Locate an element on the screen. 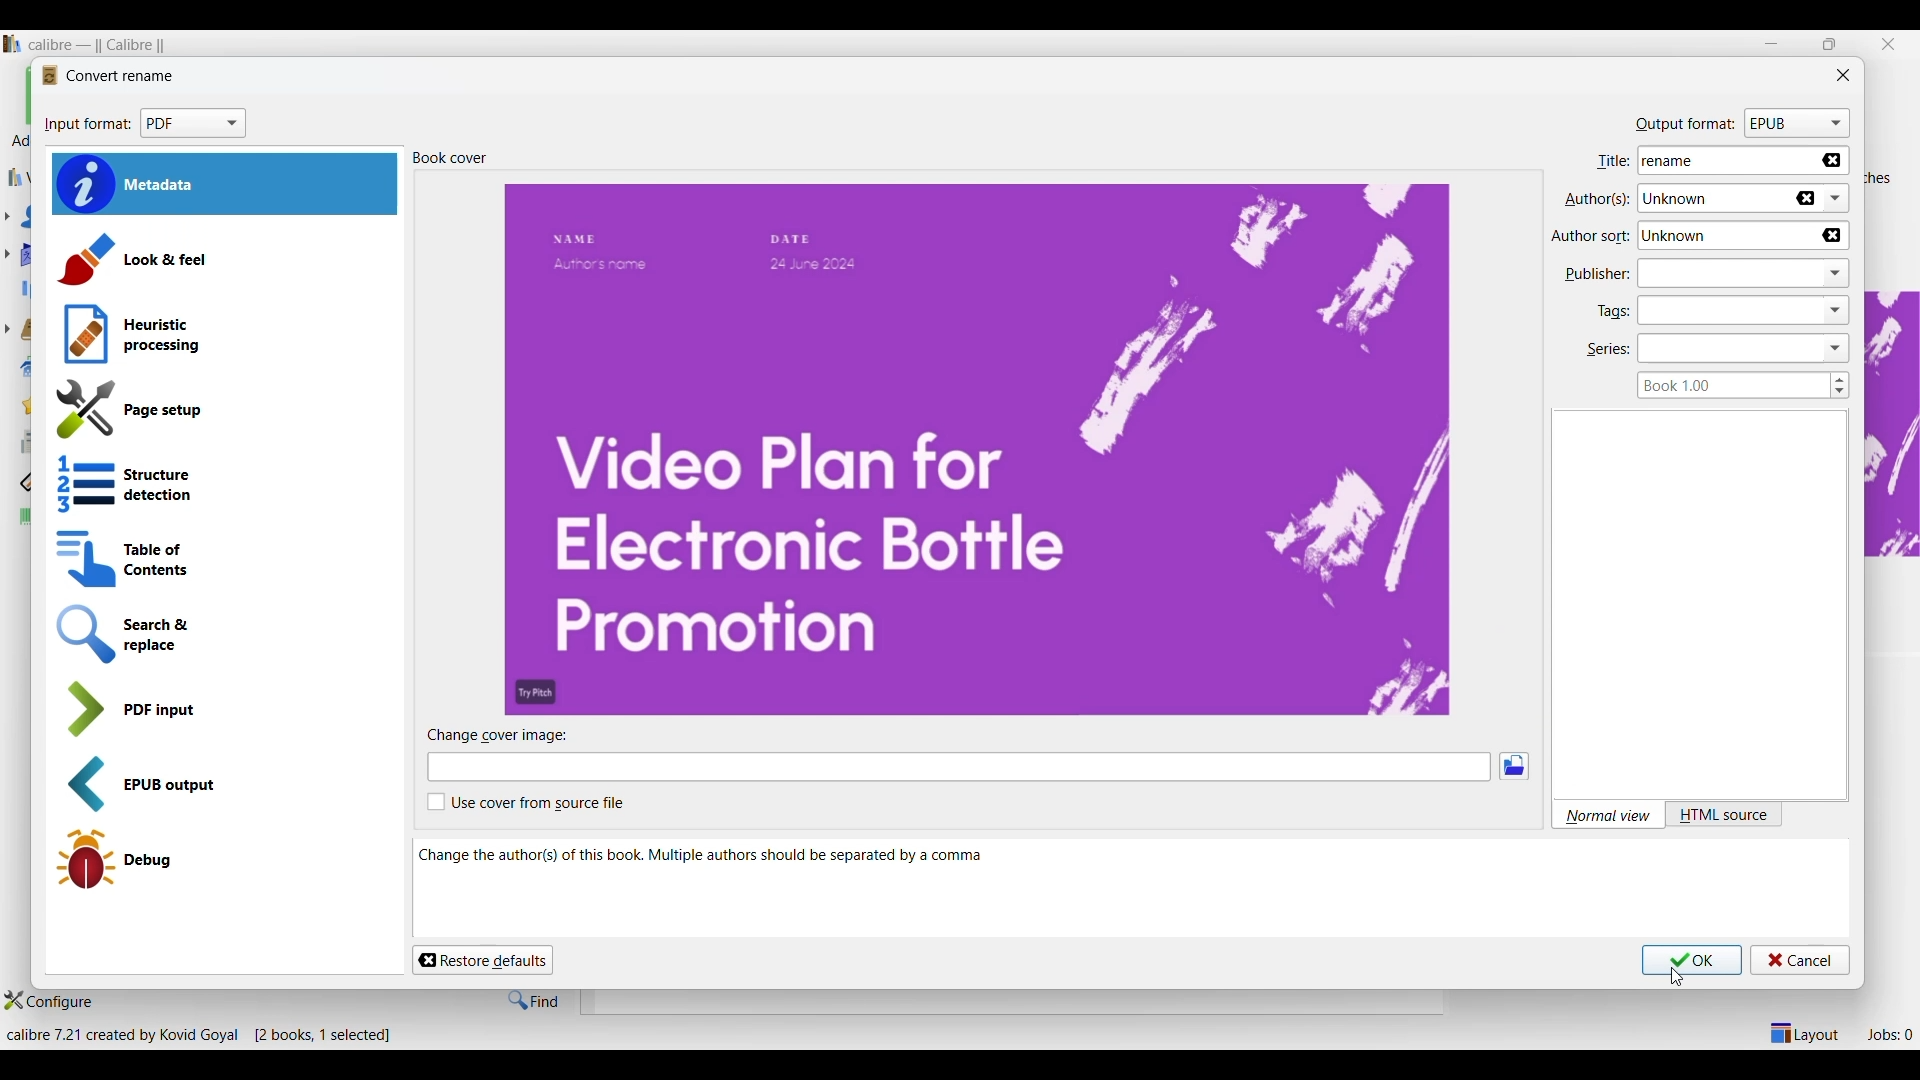 The image size is (1920, 1080). convert rename is located at coordinates (119, 76).